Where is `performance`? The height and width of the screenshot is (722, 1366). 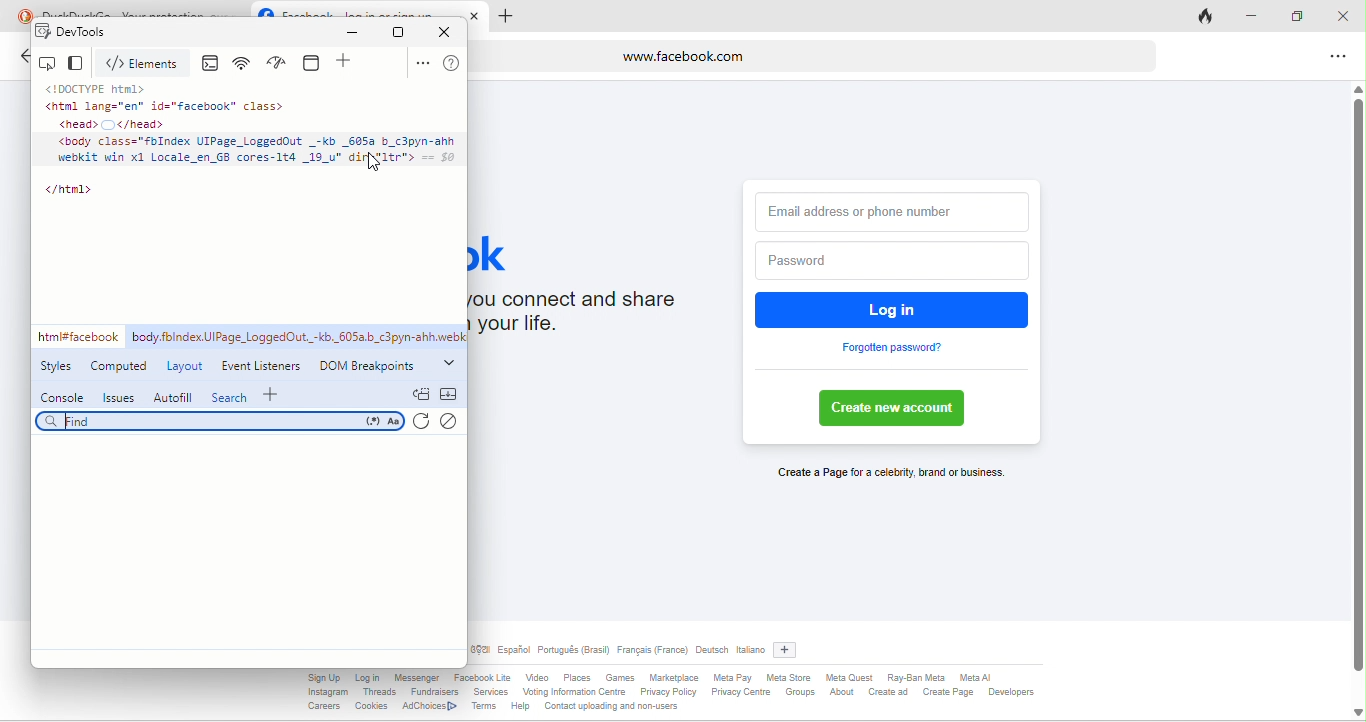 performance is located at coordinates (281, 63).